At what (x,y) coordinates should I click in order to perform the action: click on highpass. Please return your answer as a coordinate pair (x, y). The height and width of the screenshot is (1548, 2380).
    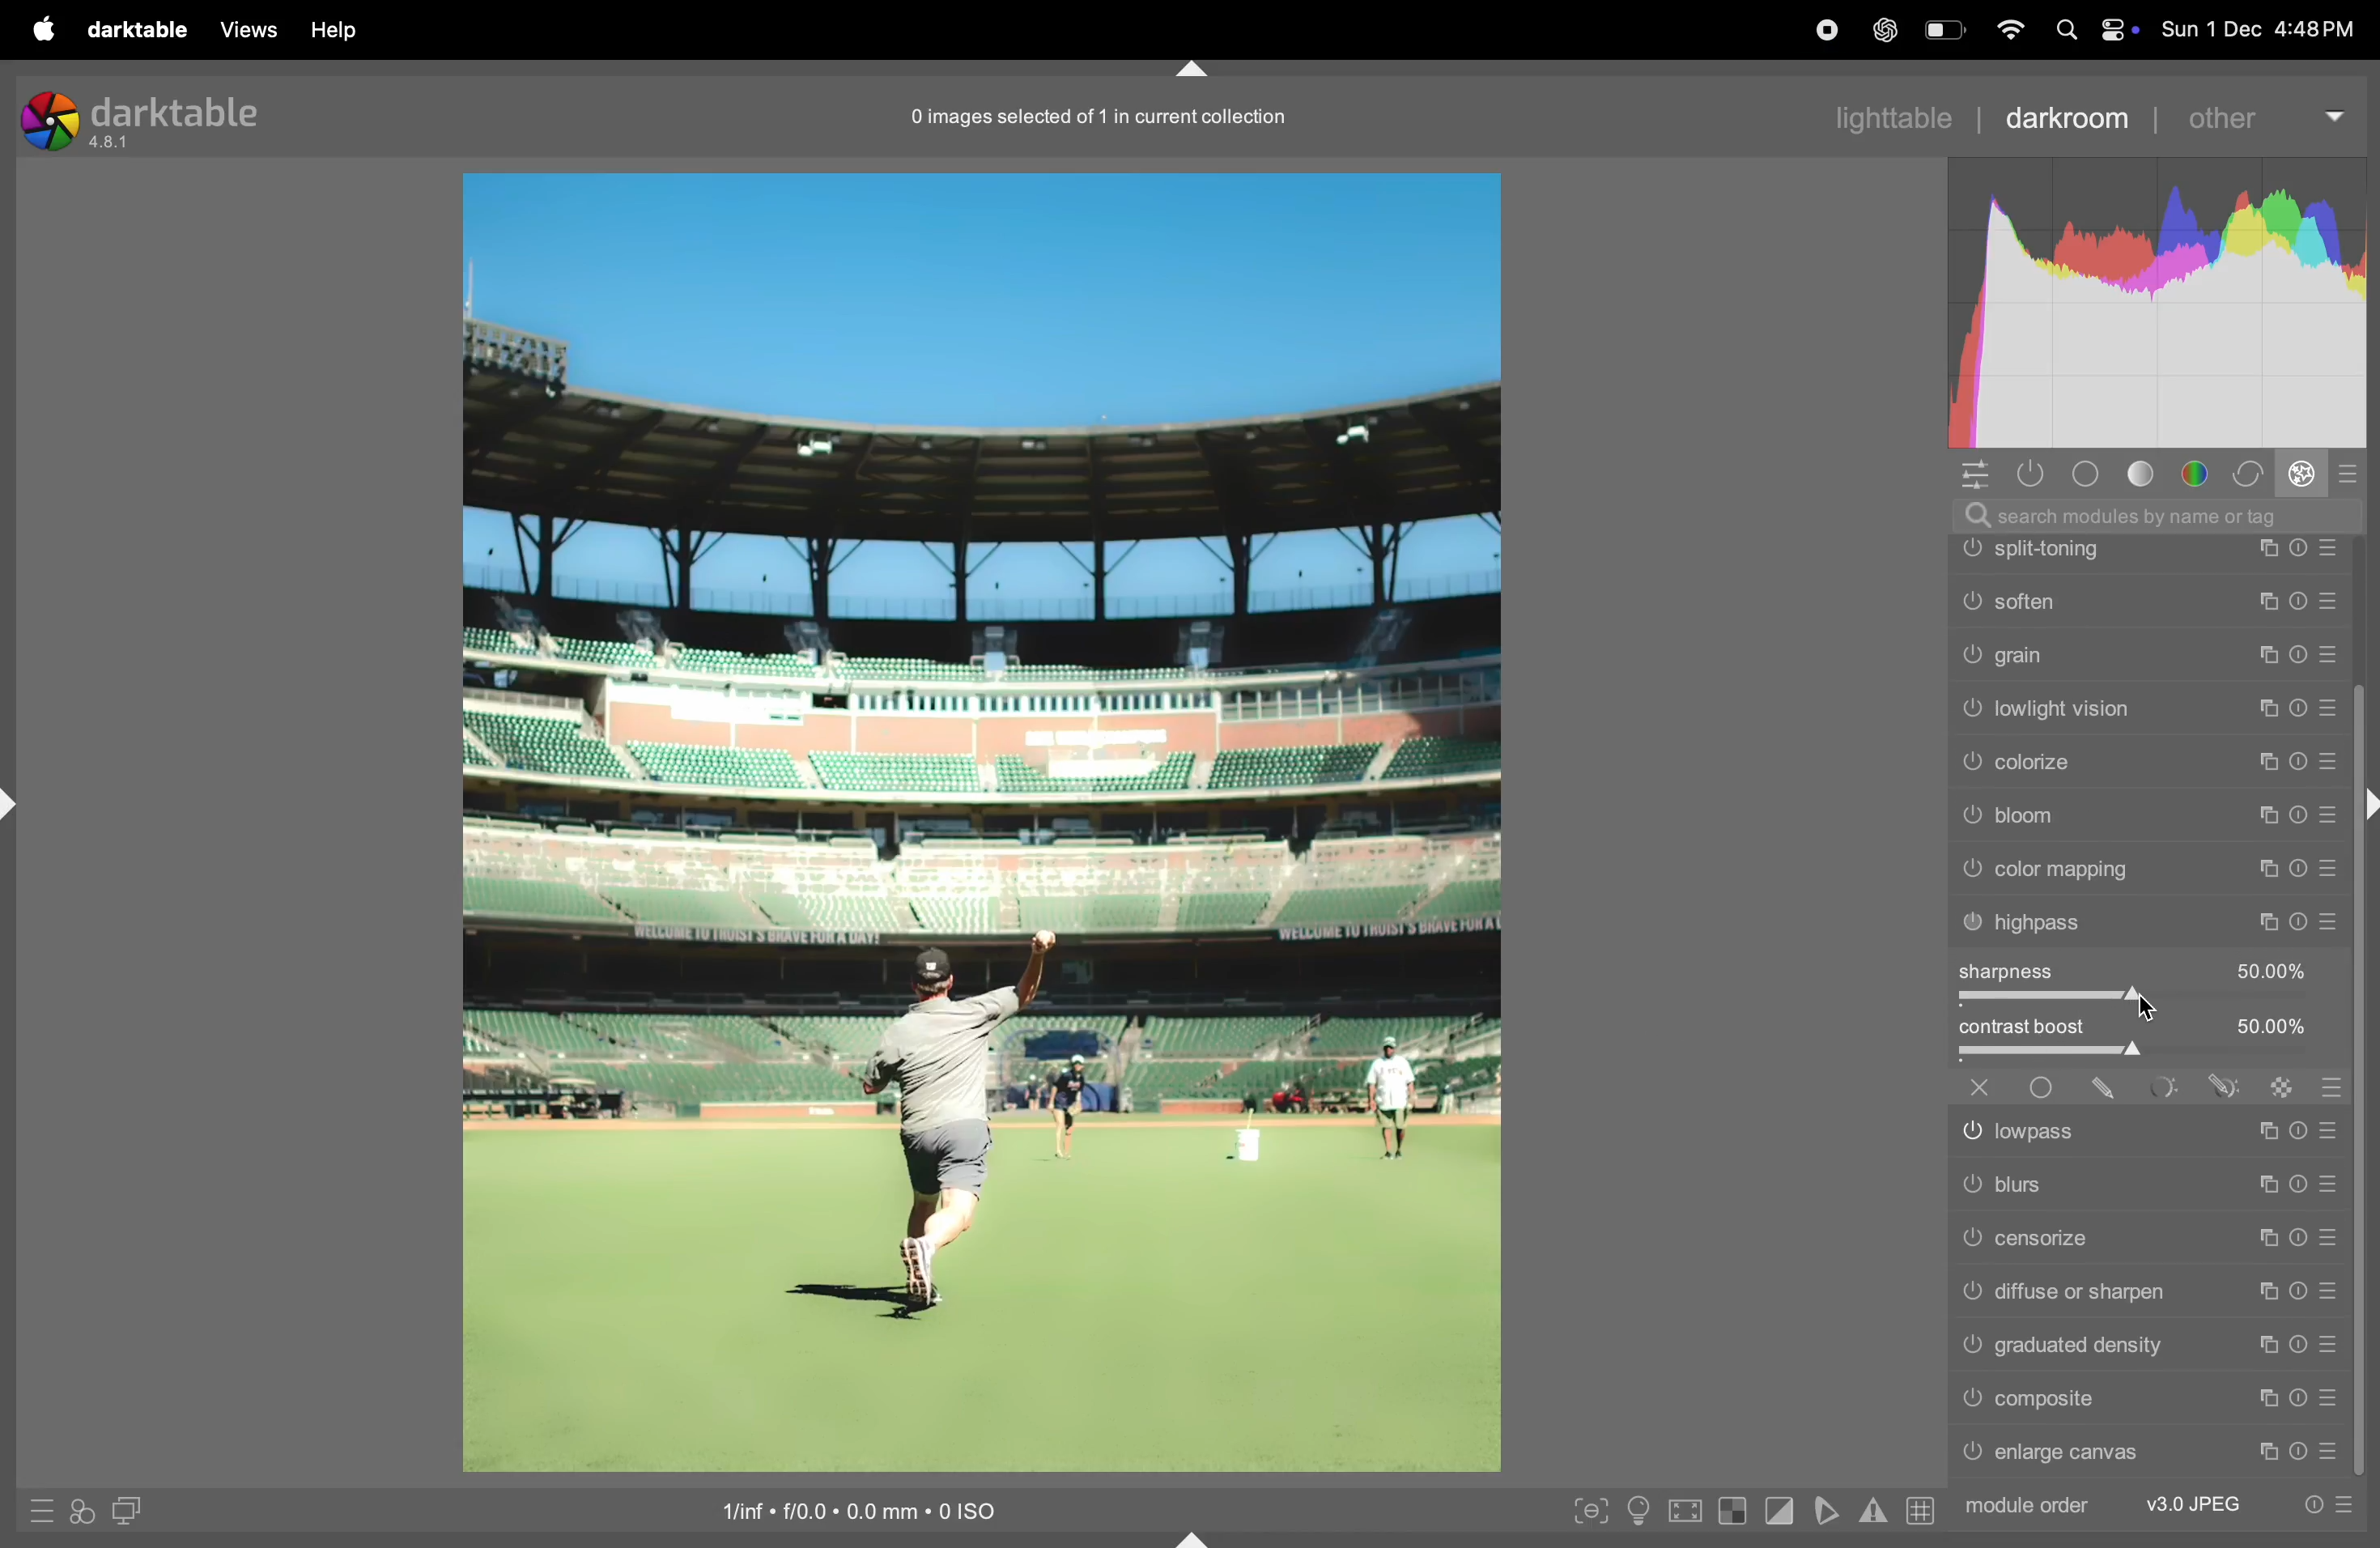
    Looking at the image, I should click on (2150, 1074).